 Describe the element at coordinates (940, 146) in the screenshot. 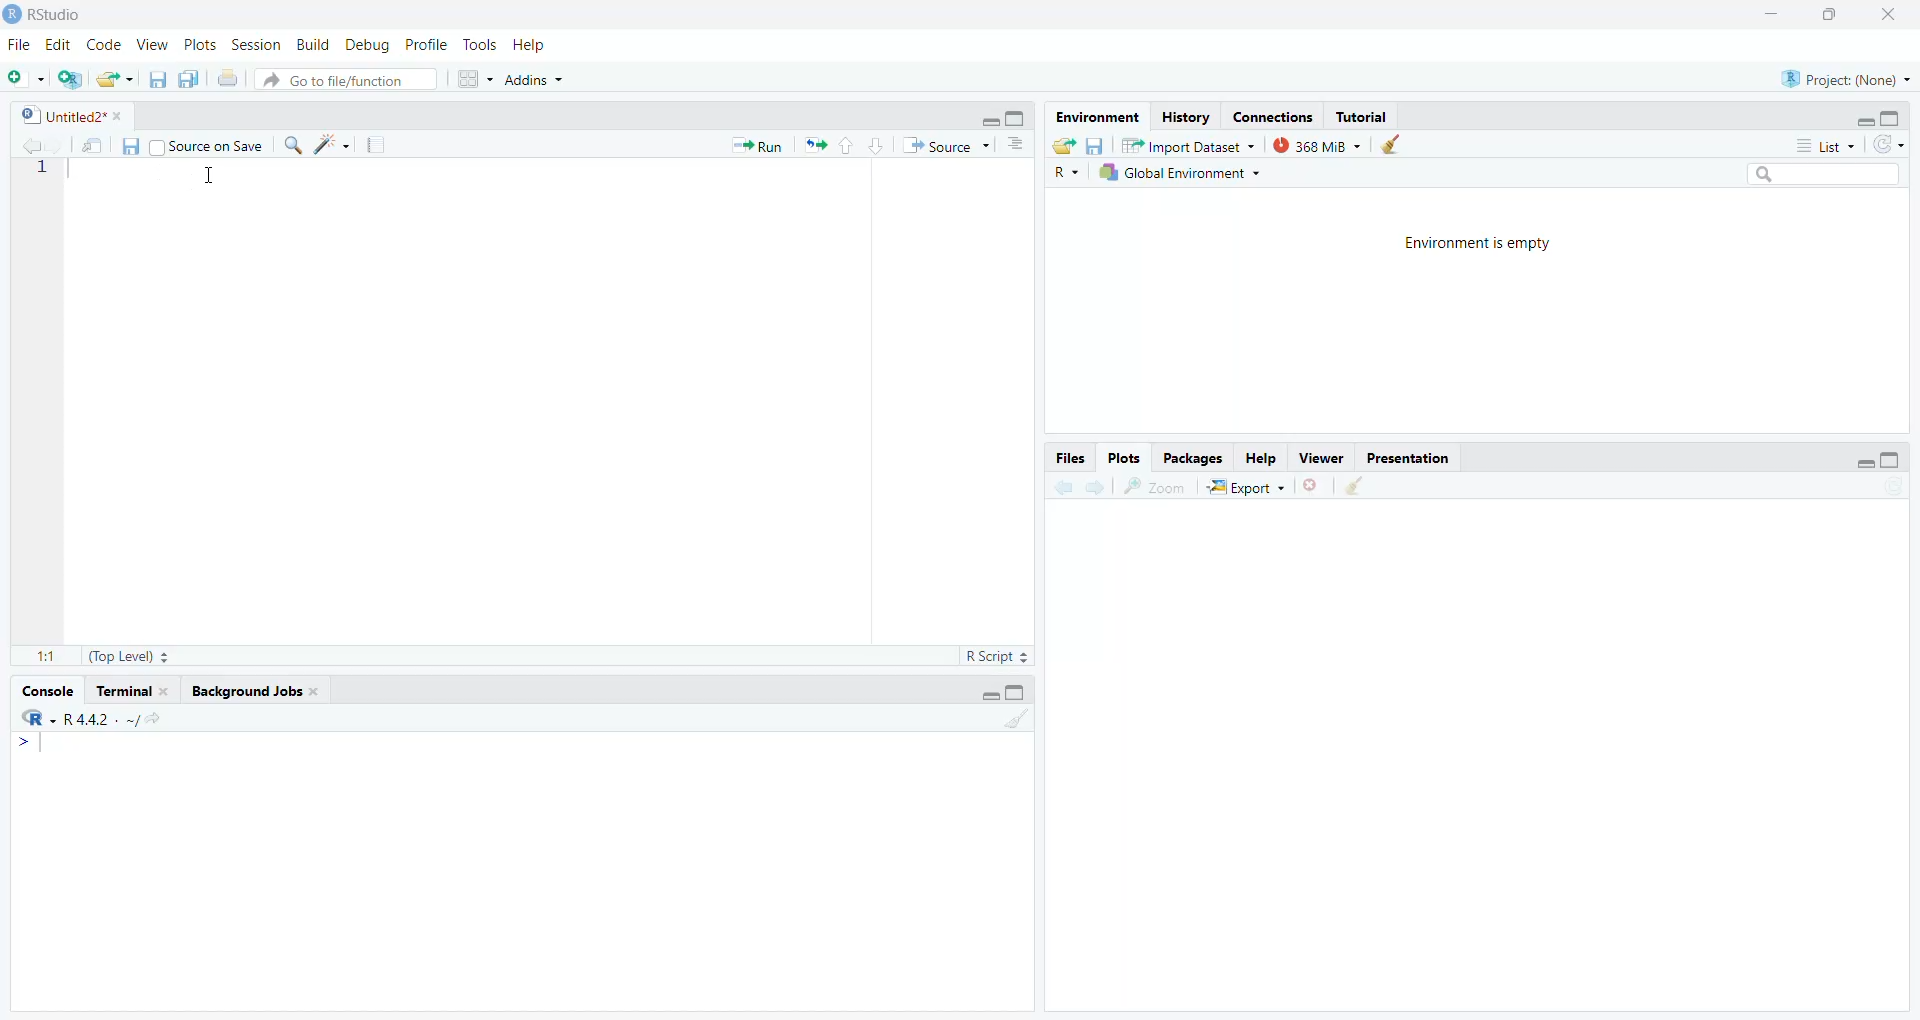

I see `Source` at that location.